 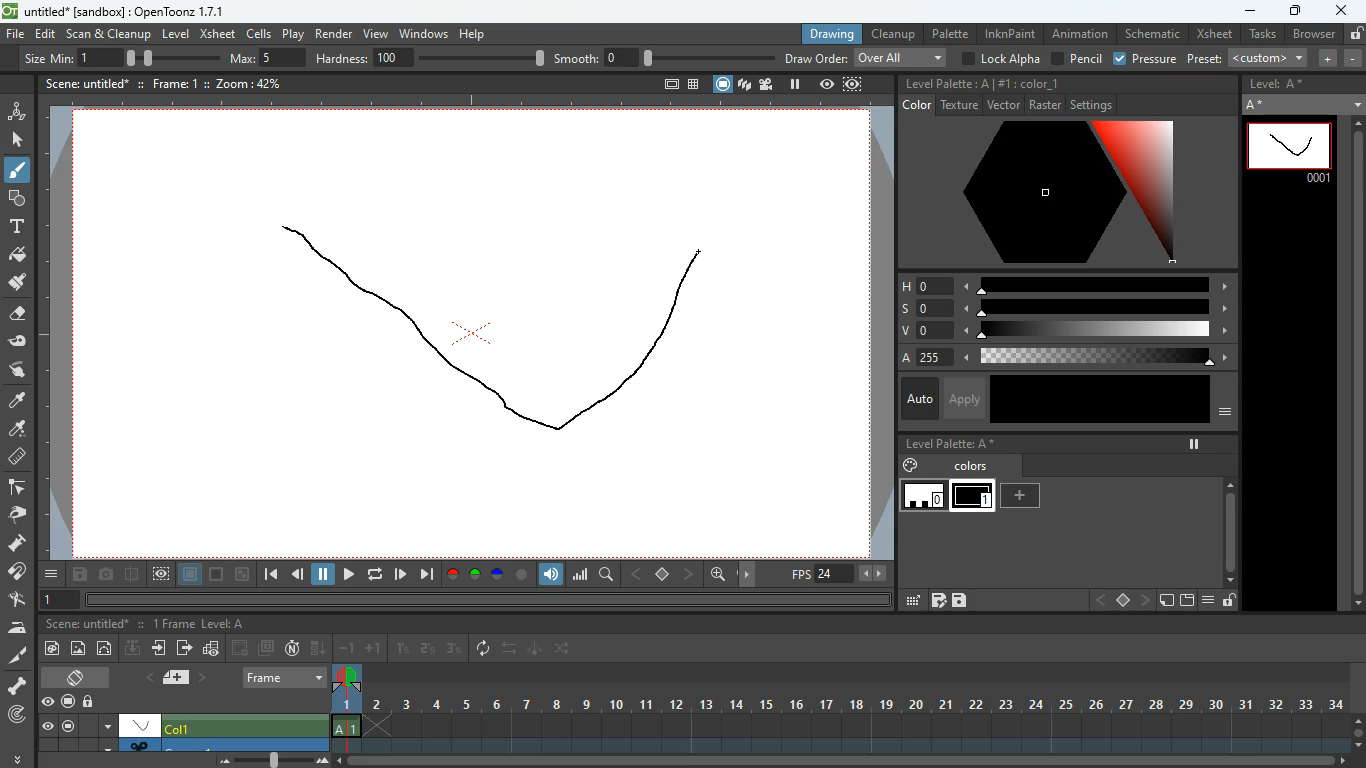 I want to click on click, so click(x=19, y=140).